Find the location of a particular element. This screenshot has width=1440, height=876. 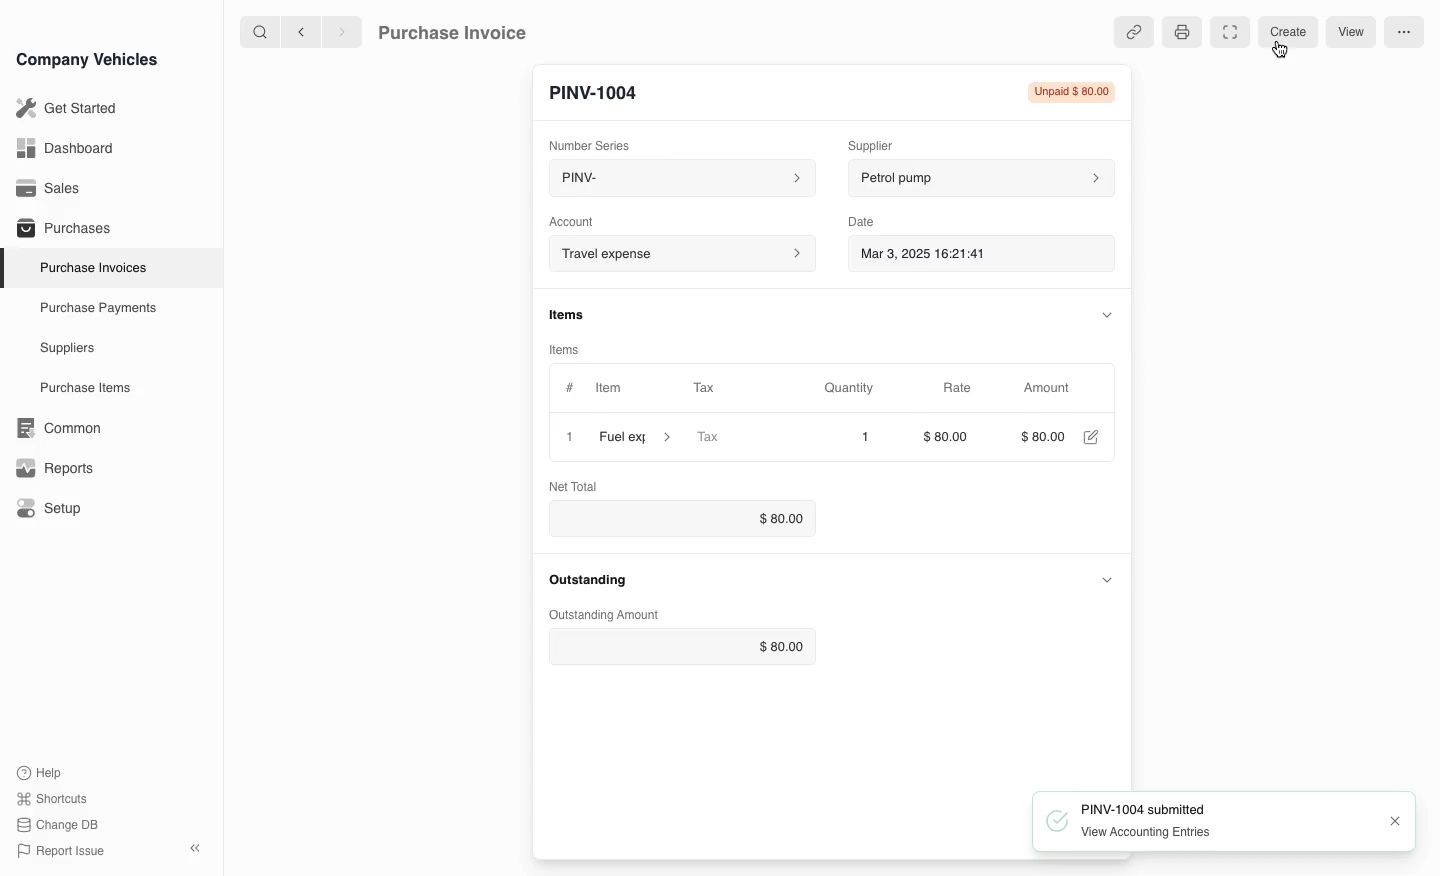

Company Vehicles is located at coordinates (87, 59).